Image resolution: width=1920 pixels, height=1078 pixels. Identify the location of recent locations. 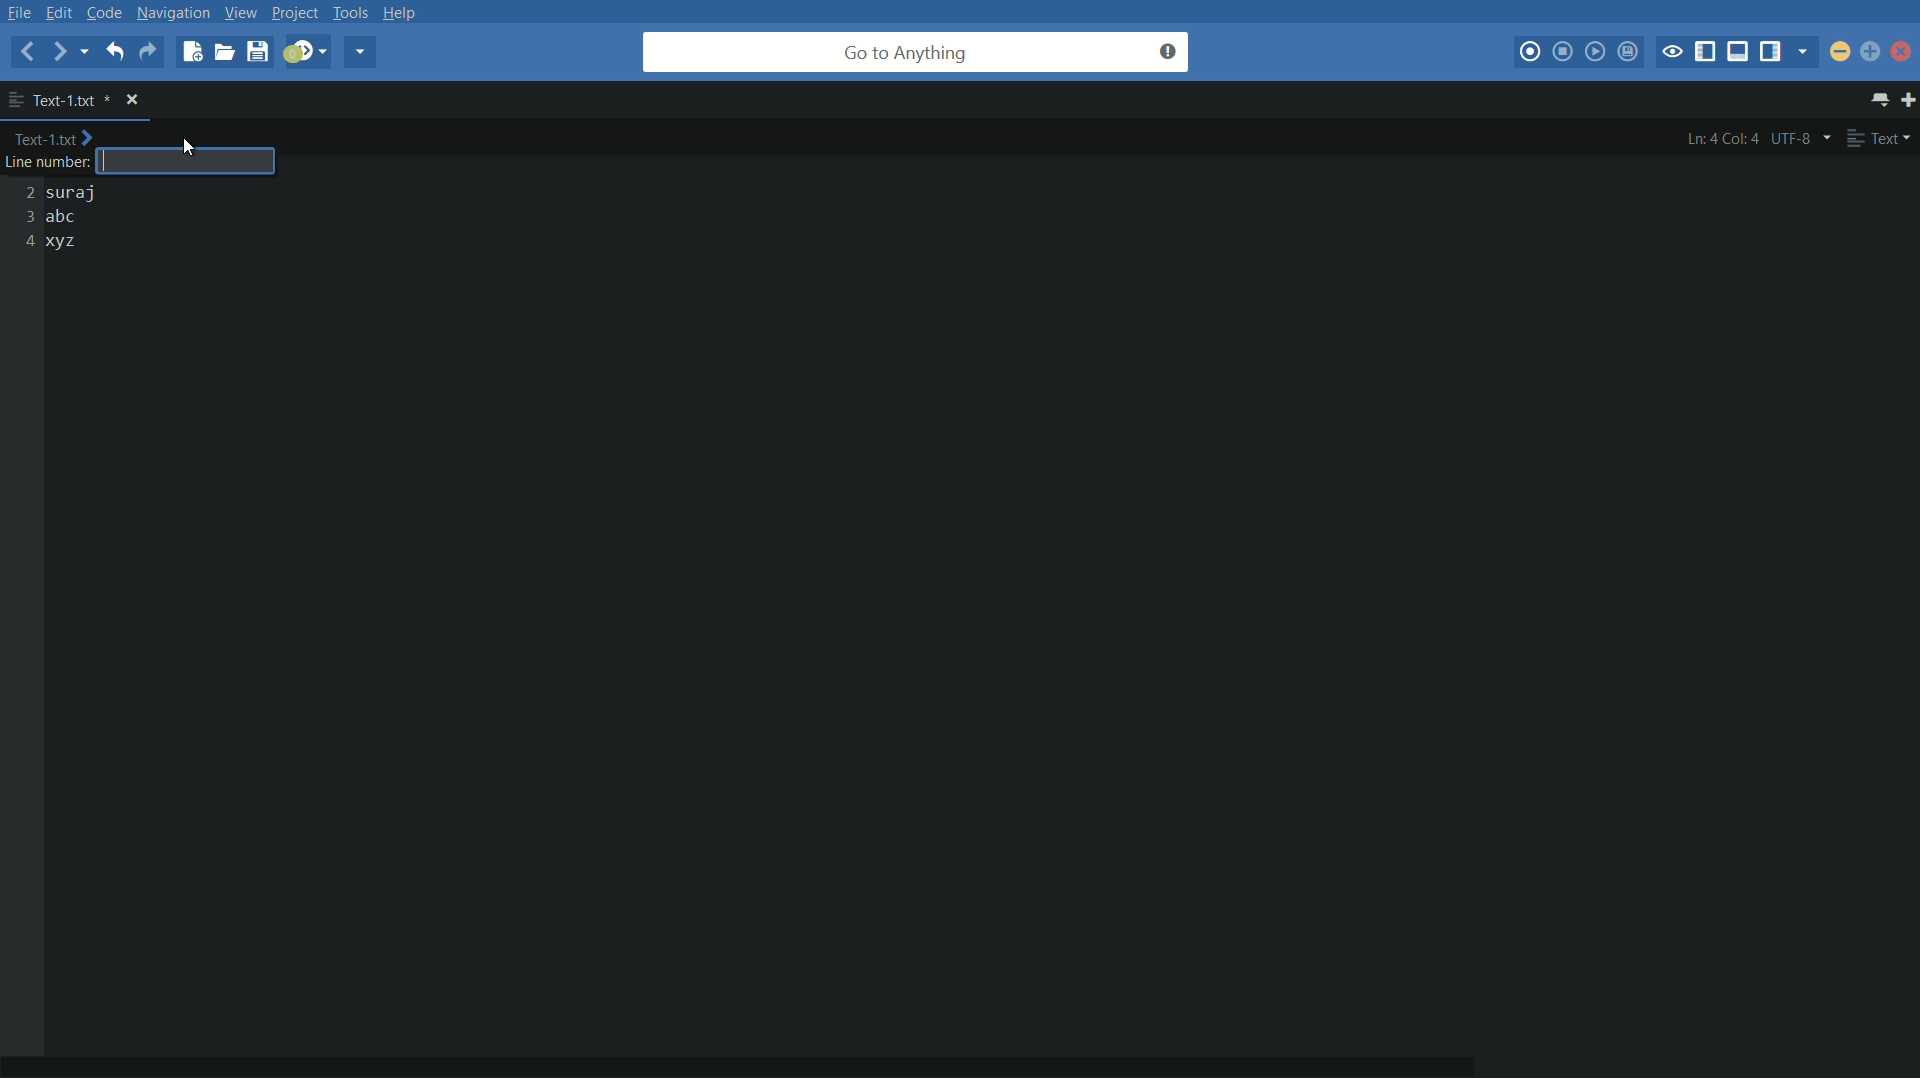
(90, 54).